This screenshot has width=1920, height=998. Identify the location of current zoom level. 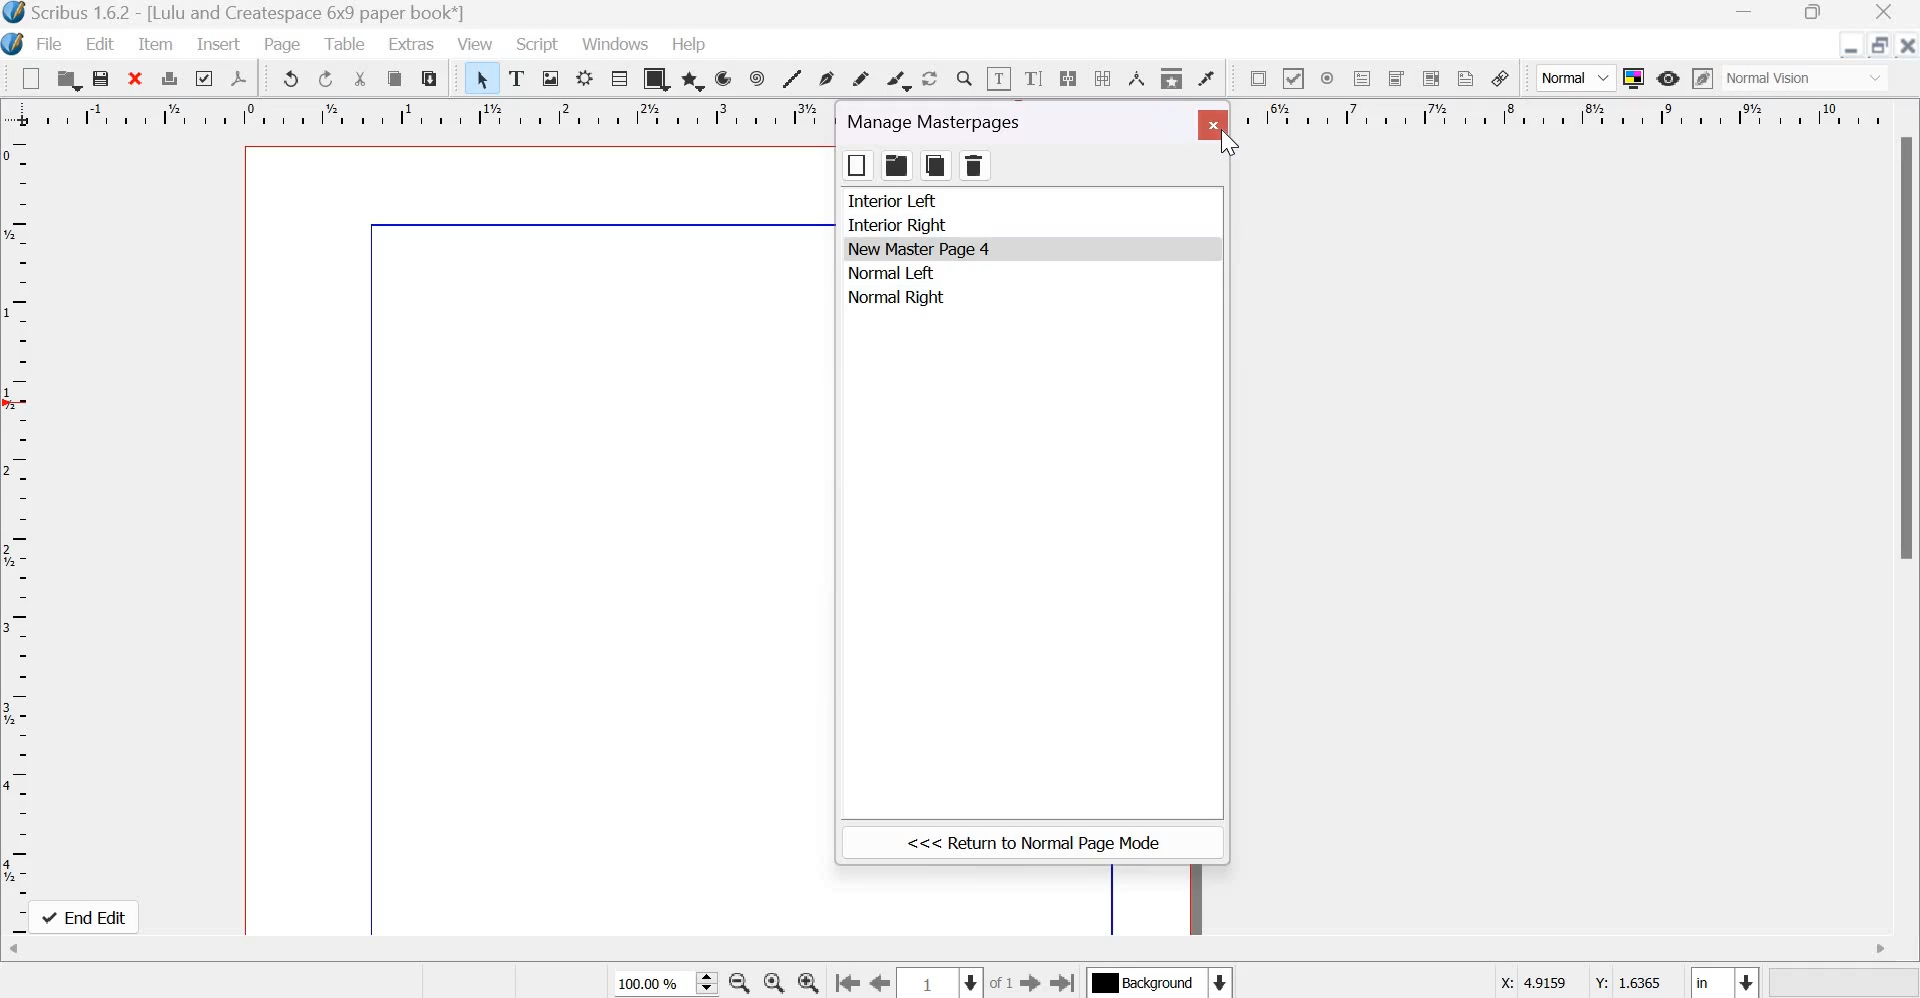
(659, 984).